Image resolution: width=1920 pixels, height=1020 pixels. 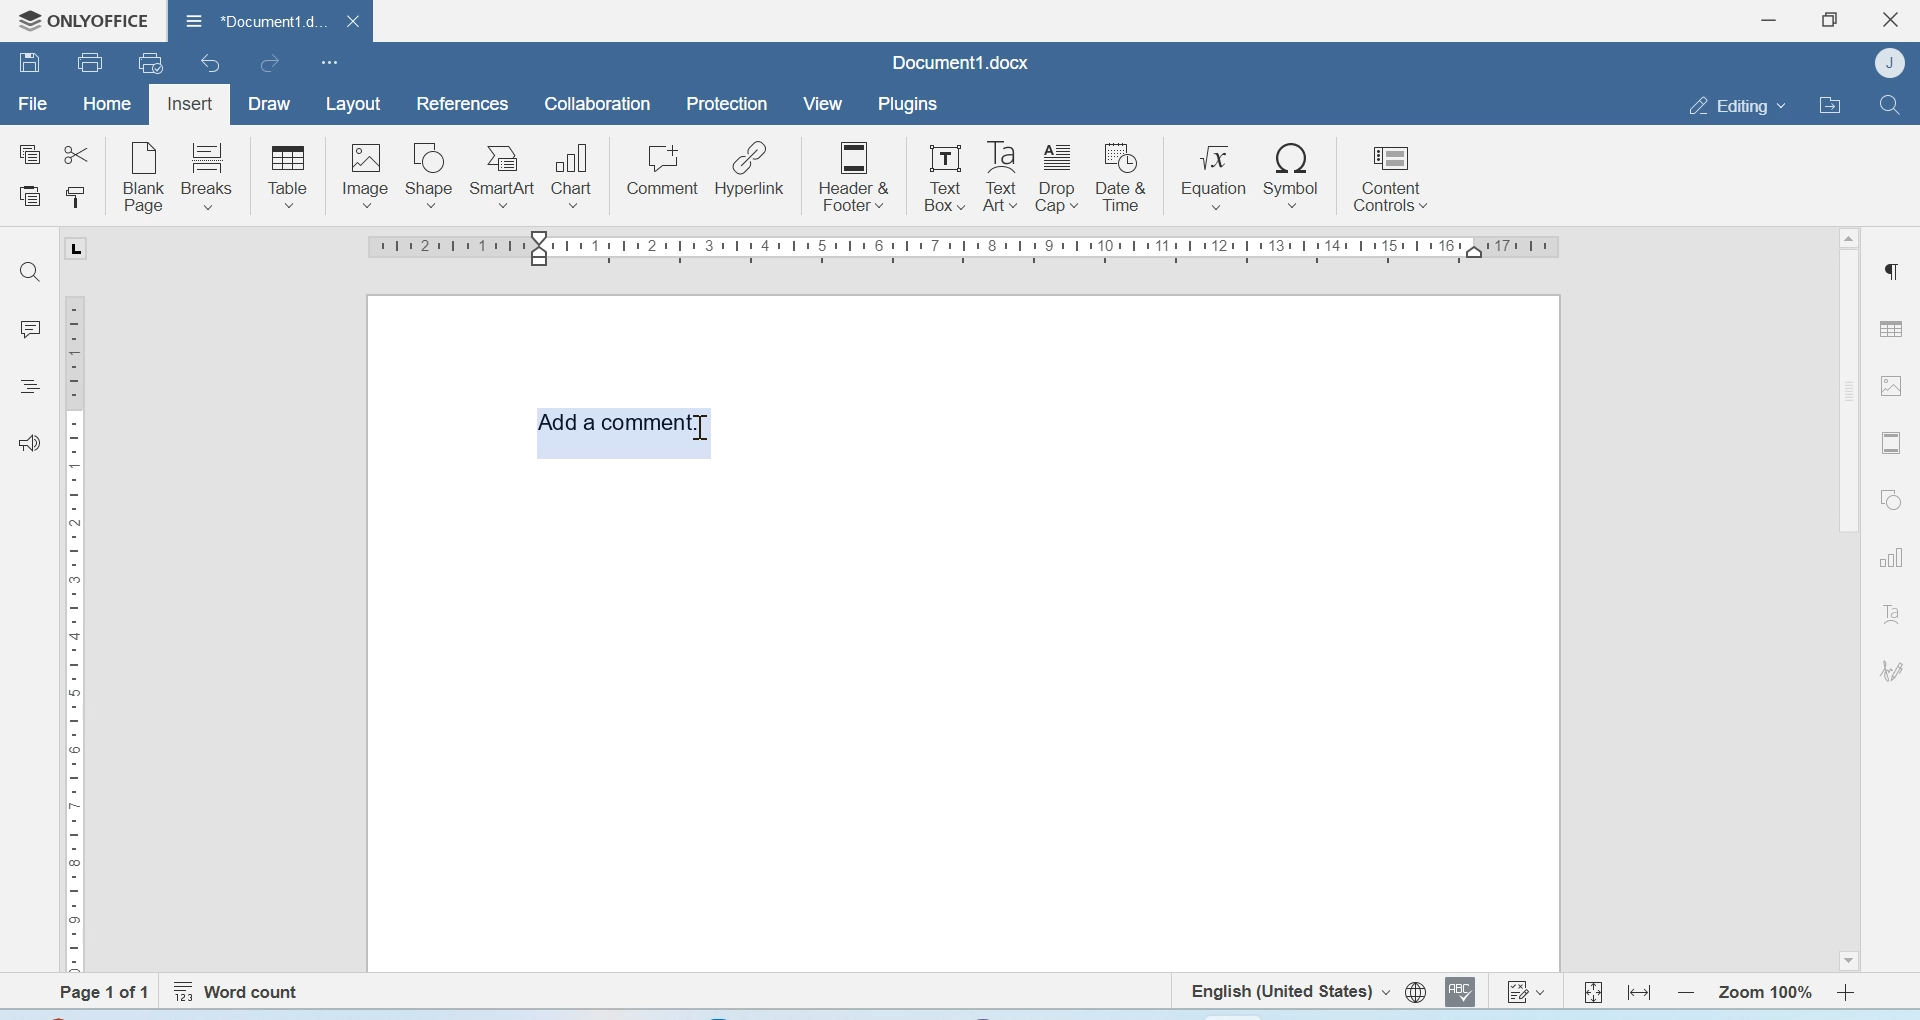 What do you see at coordinates (28, 270) in the screenshot?
I see `Find` at bounding box center [28, 270].